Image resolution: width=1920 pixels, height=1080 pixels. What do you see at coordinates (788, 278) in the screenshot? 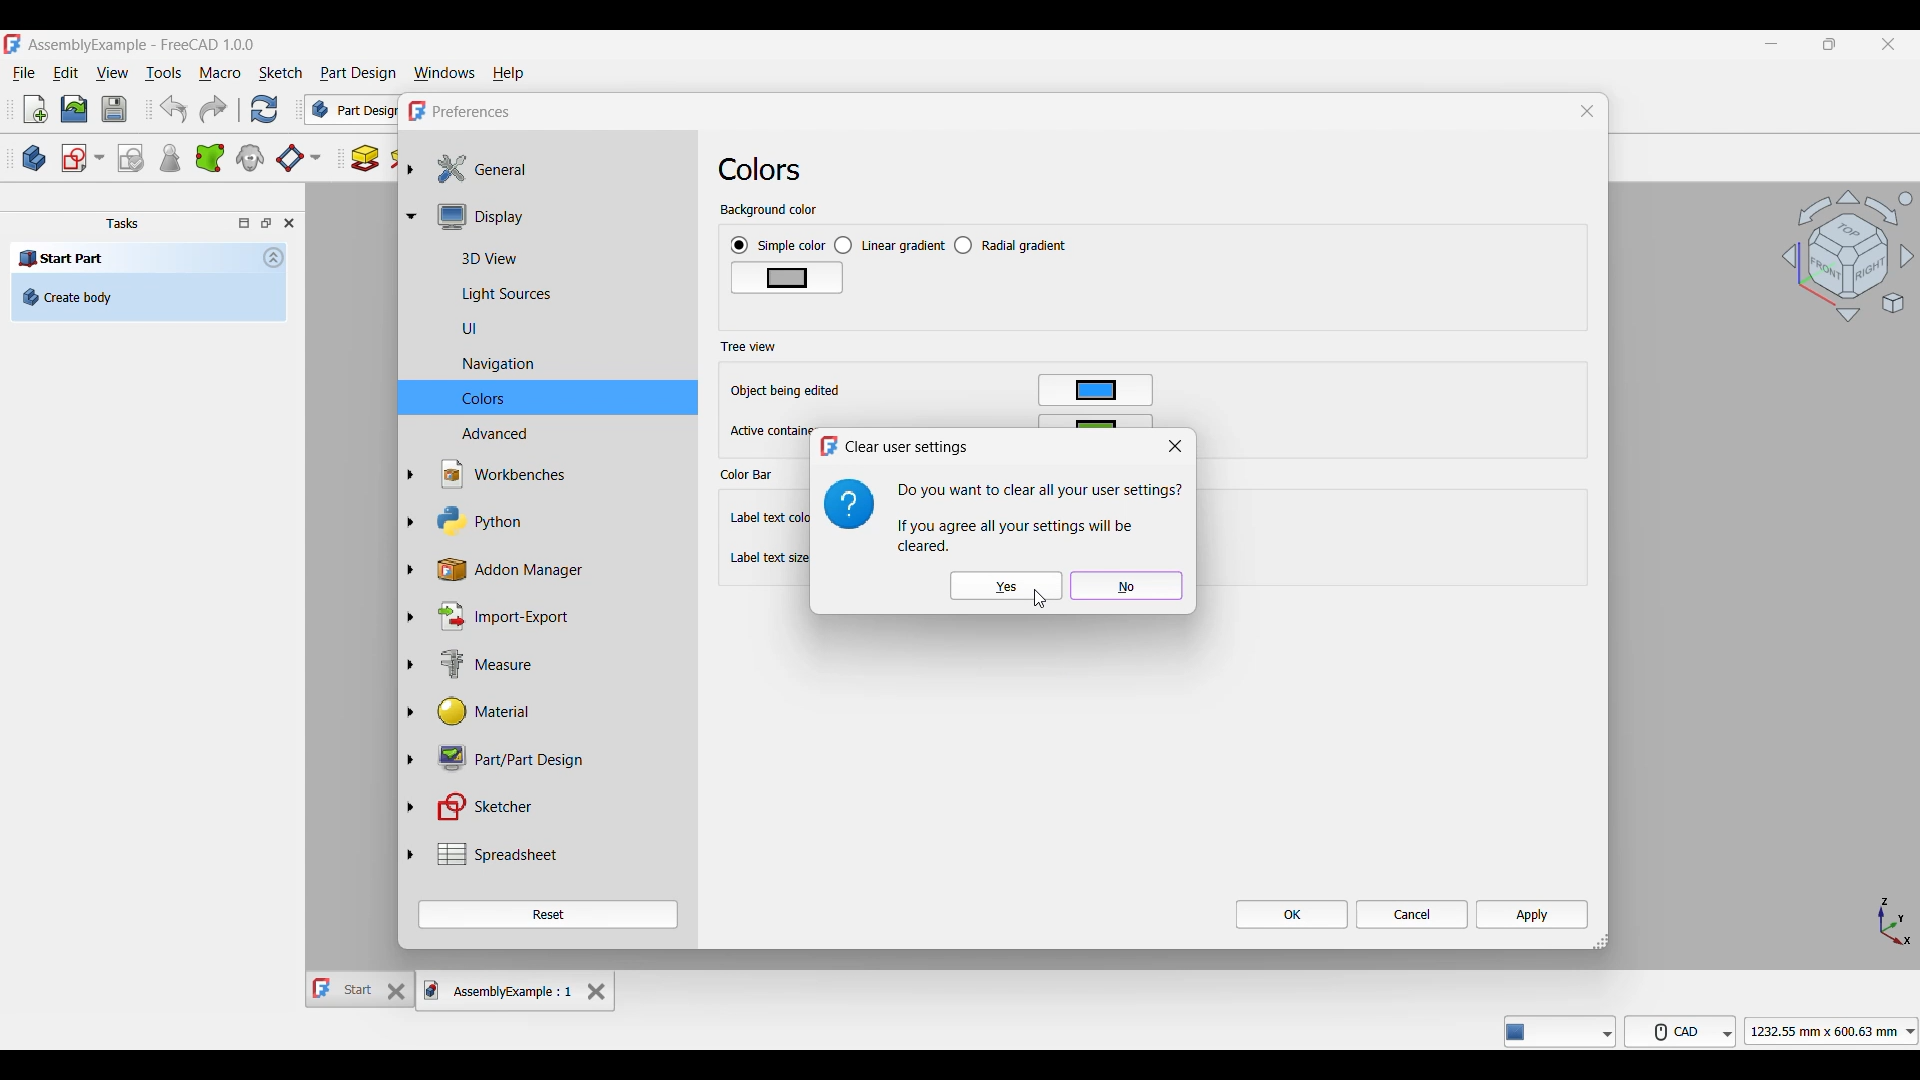
I see `Color setting for background color` at bounding box center [788, 278].